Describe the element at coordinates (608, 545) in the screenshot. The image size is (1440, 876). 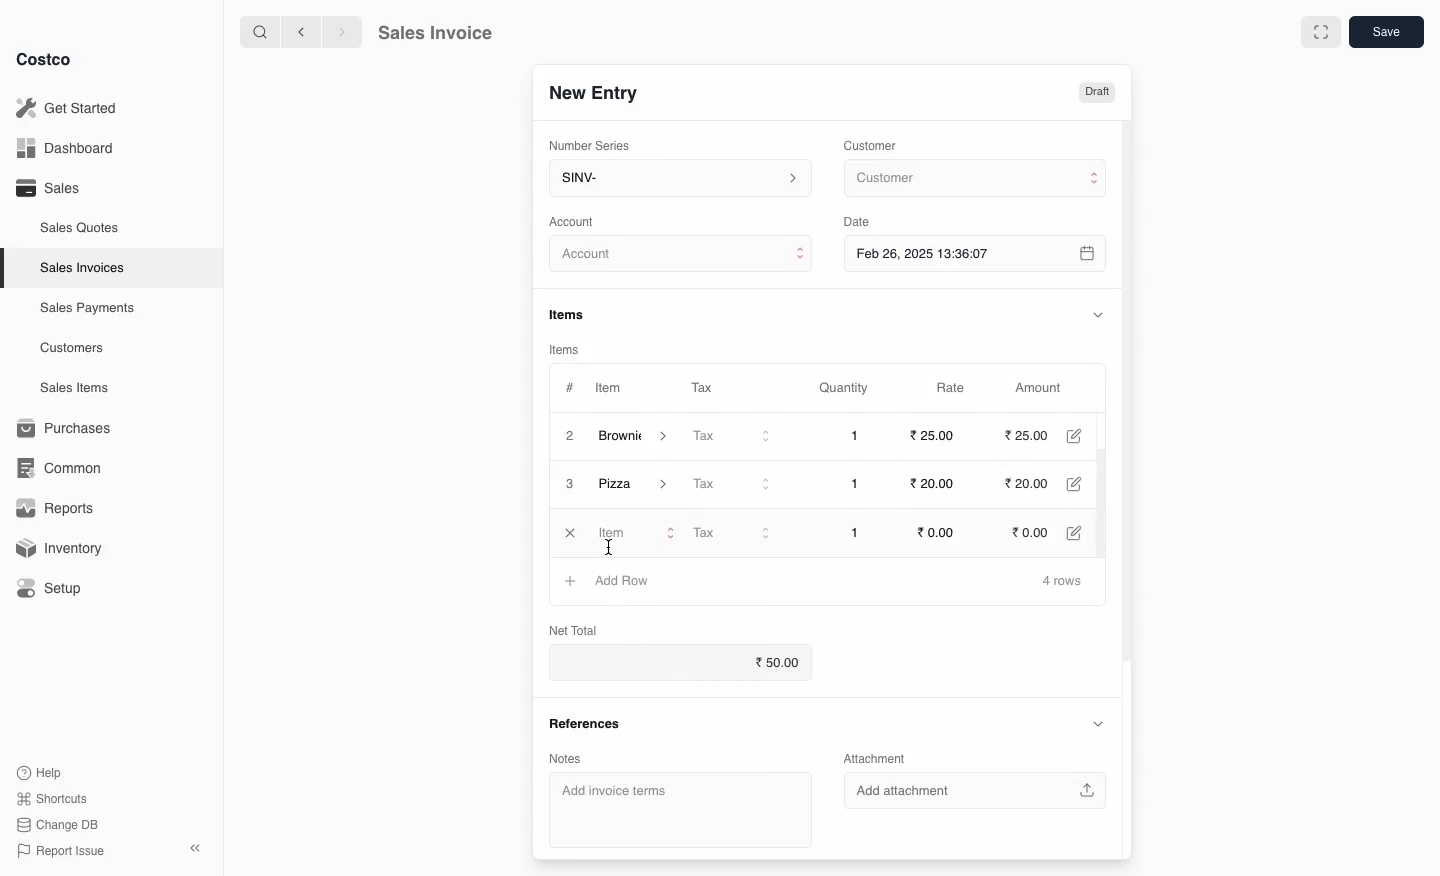
I see `cursor` at that location.